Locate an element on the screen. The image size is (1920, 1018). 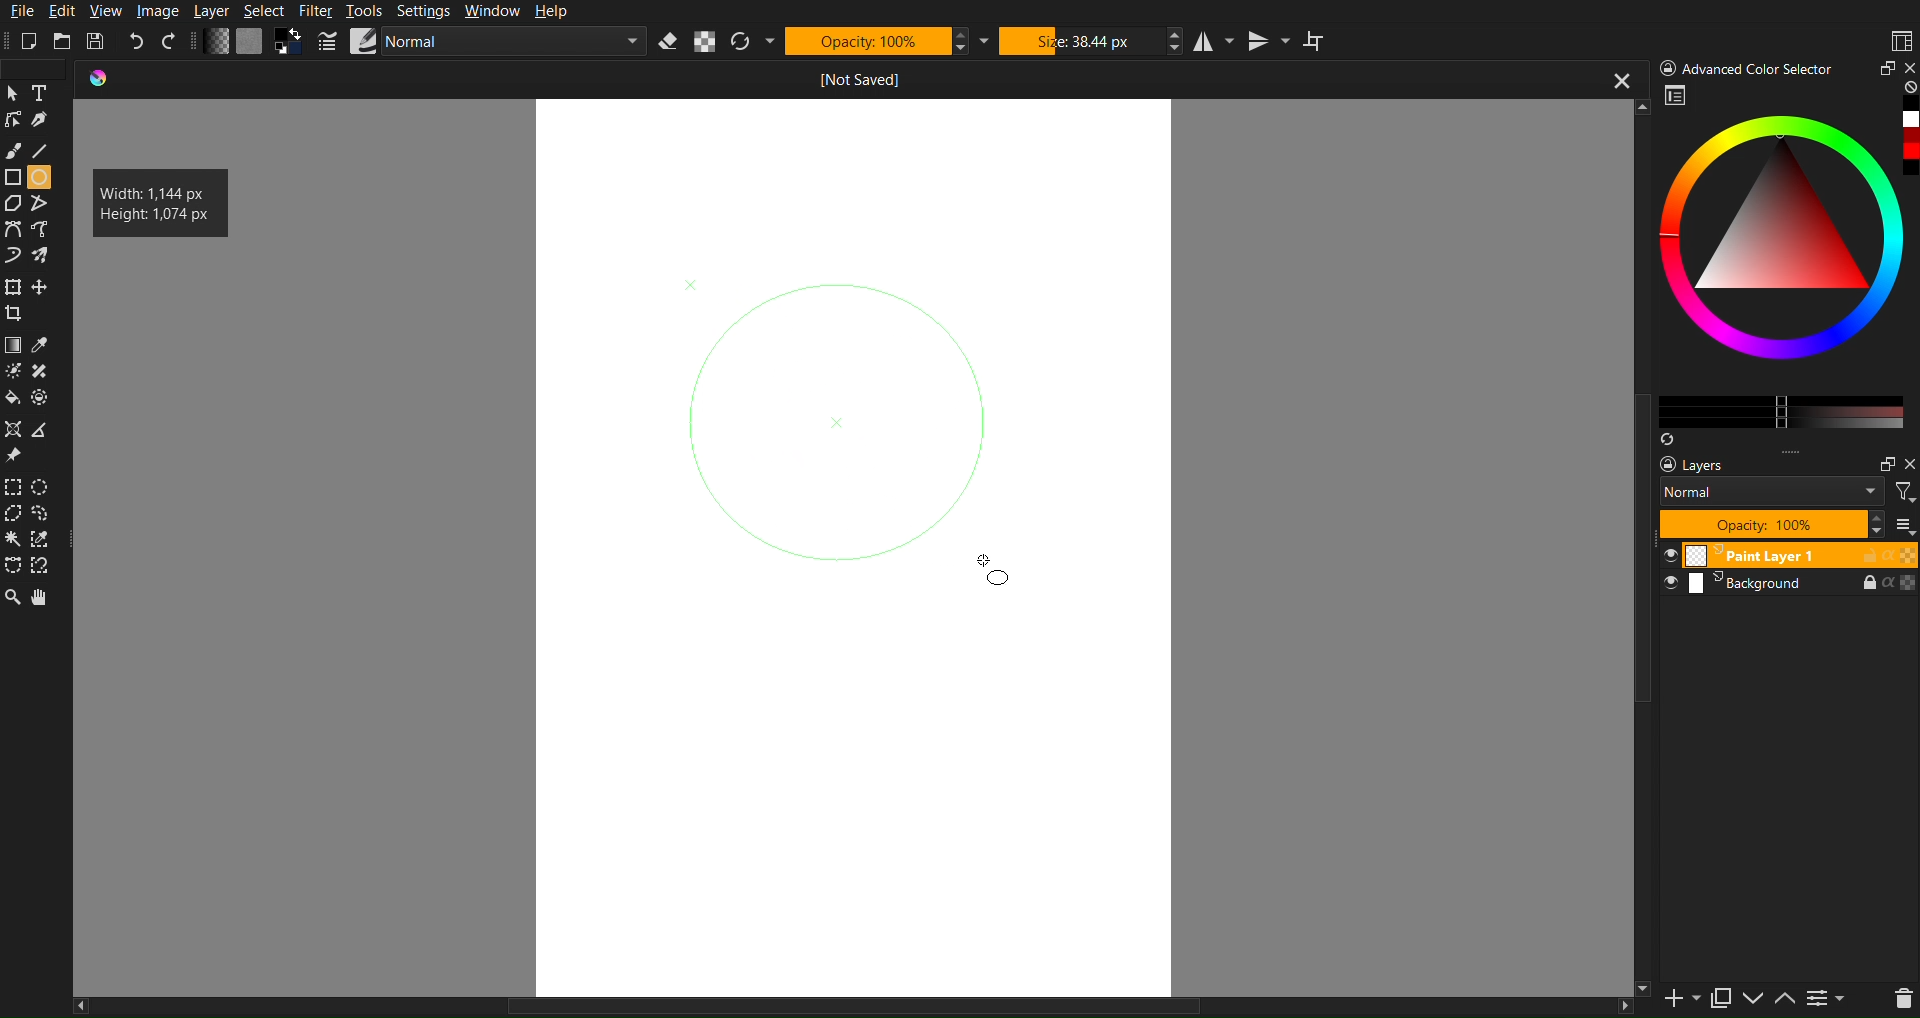
Brush Tool is located at coordinates (13, 151).